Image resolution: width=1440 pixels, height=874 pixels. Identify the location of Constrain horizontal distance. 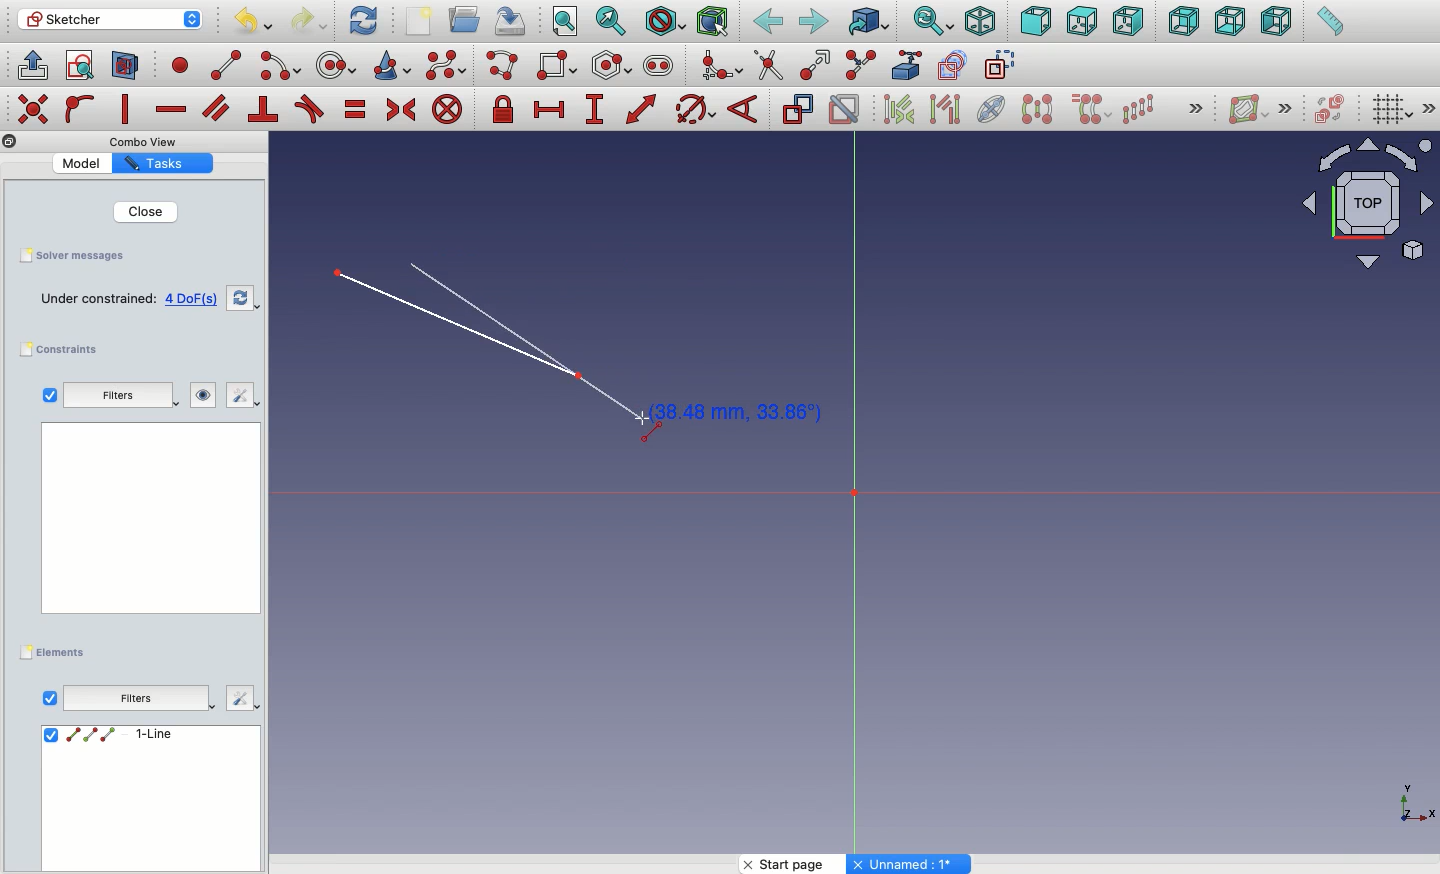
(553, 111).